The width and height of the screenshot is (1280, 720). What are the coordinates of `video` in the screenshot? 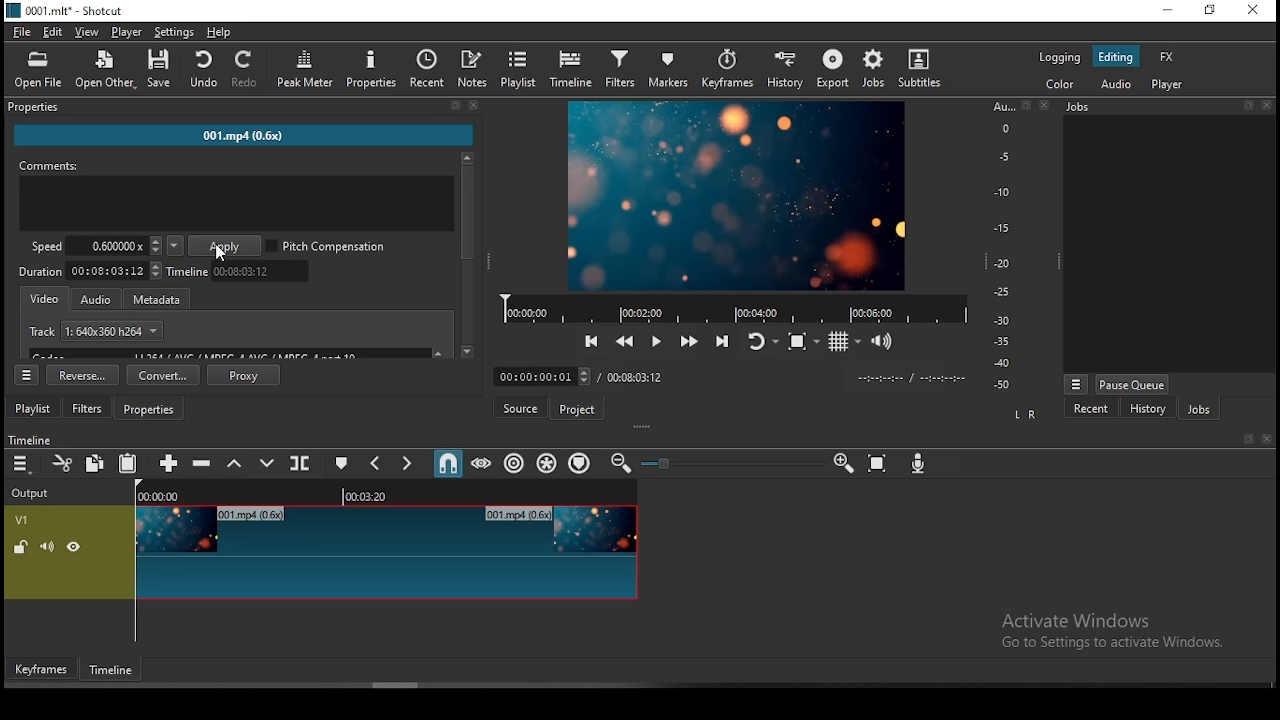 It's located at (44, 298).